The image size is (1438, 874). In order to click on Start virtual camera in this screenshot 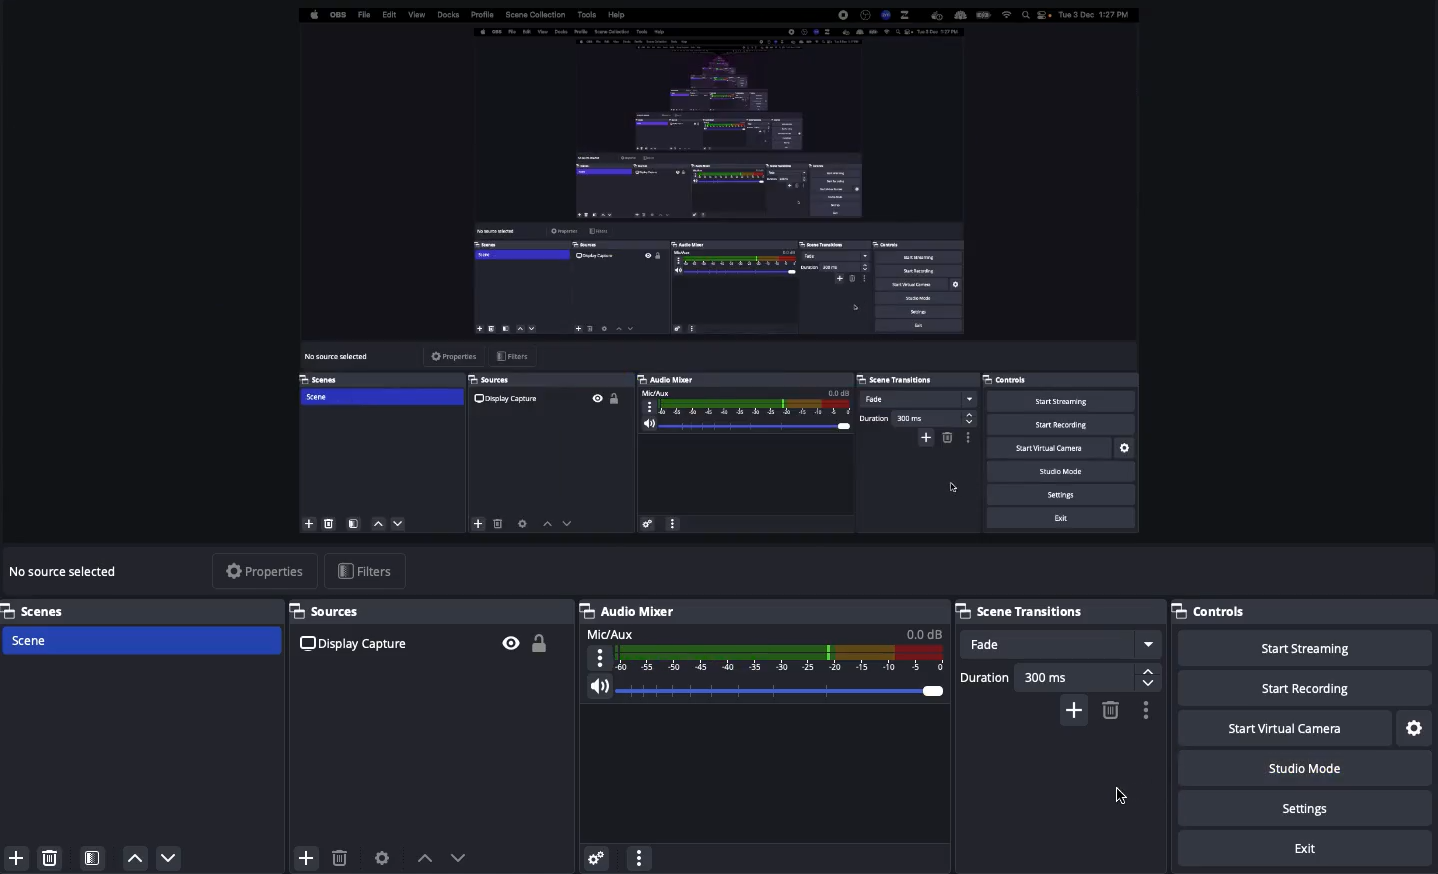, I will do `click(1287, 728)`.